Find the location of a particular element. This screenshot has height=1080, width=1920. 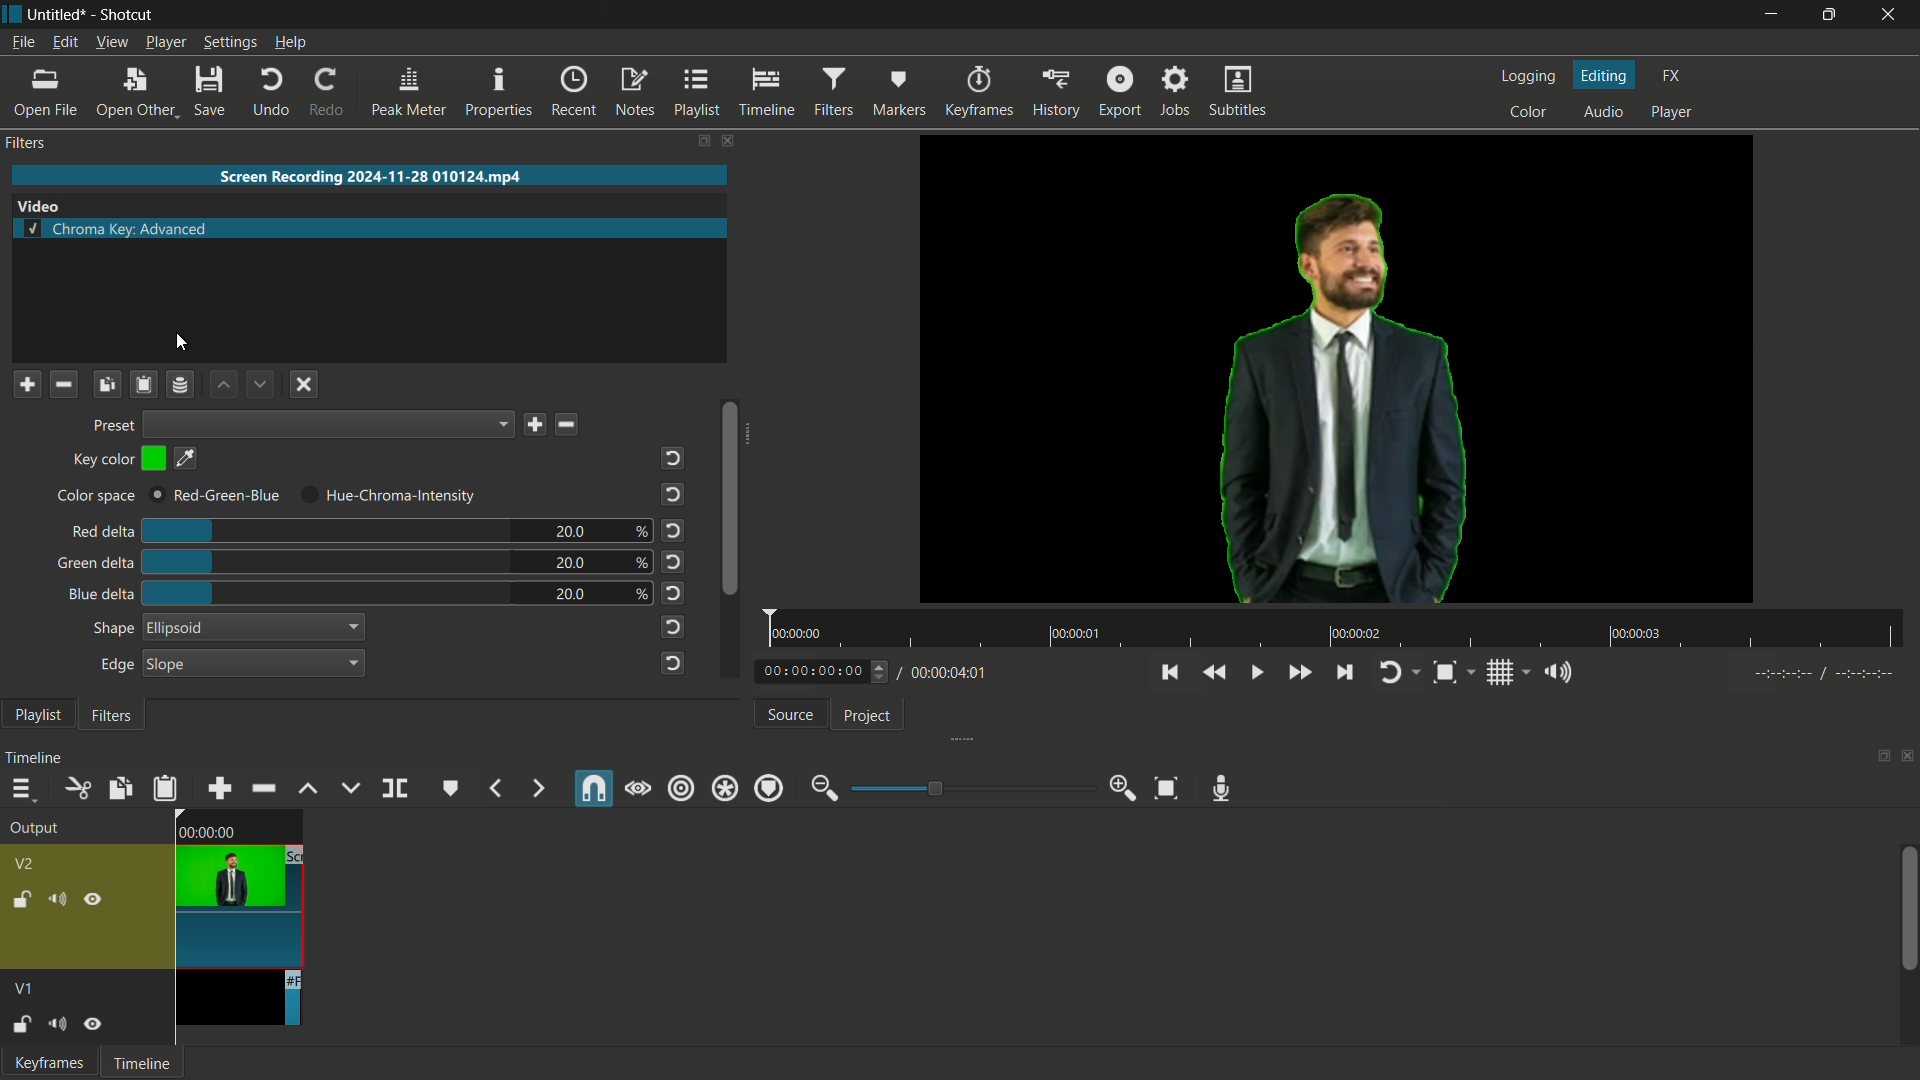

toggle player looping is located at coordinates (1390, 673).